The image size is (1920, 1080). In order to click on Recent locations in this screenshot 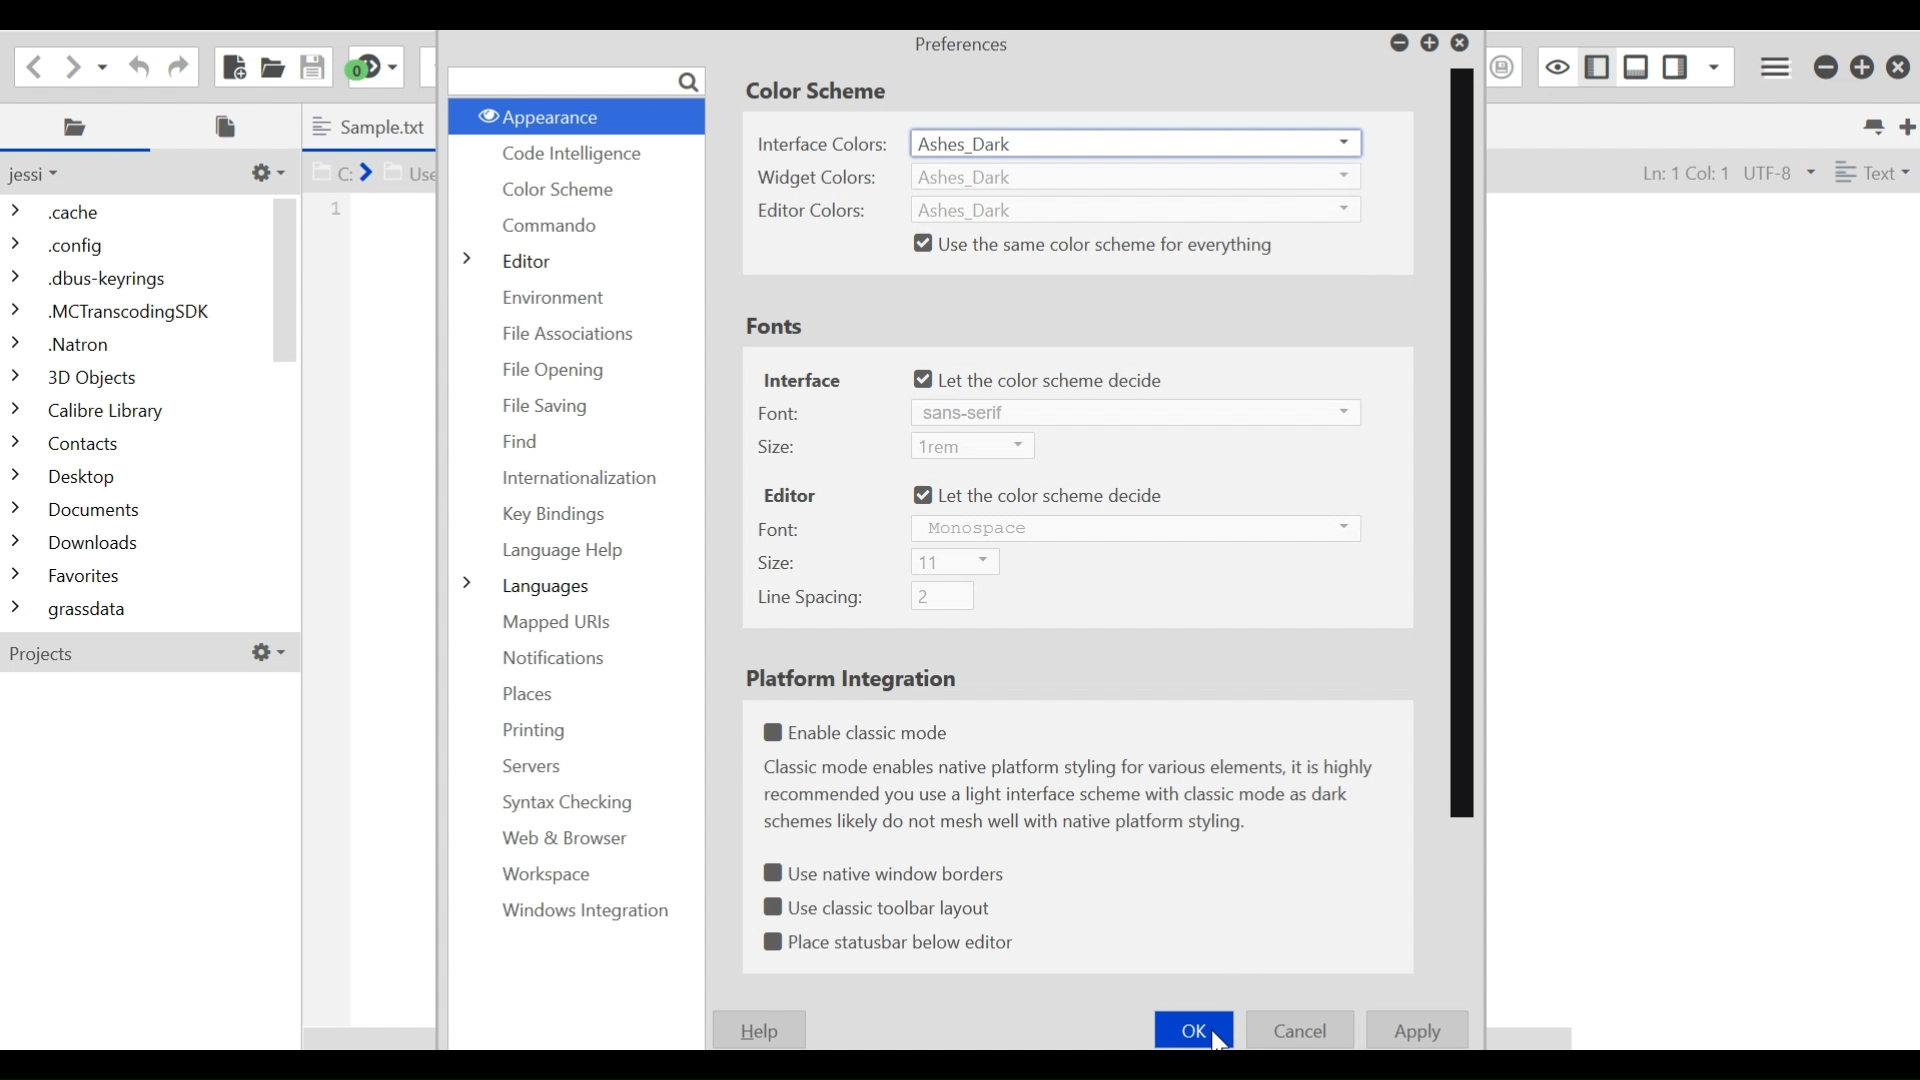, I will do `click(105, 65)`.